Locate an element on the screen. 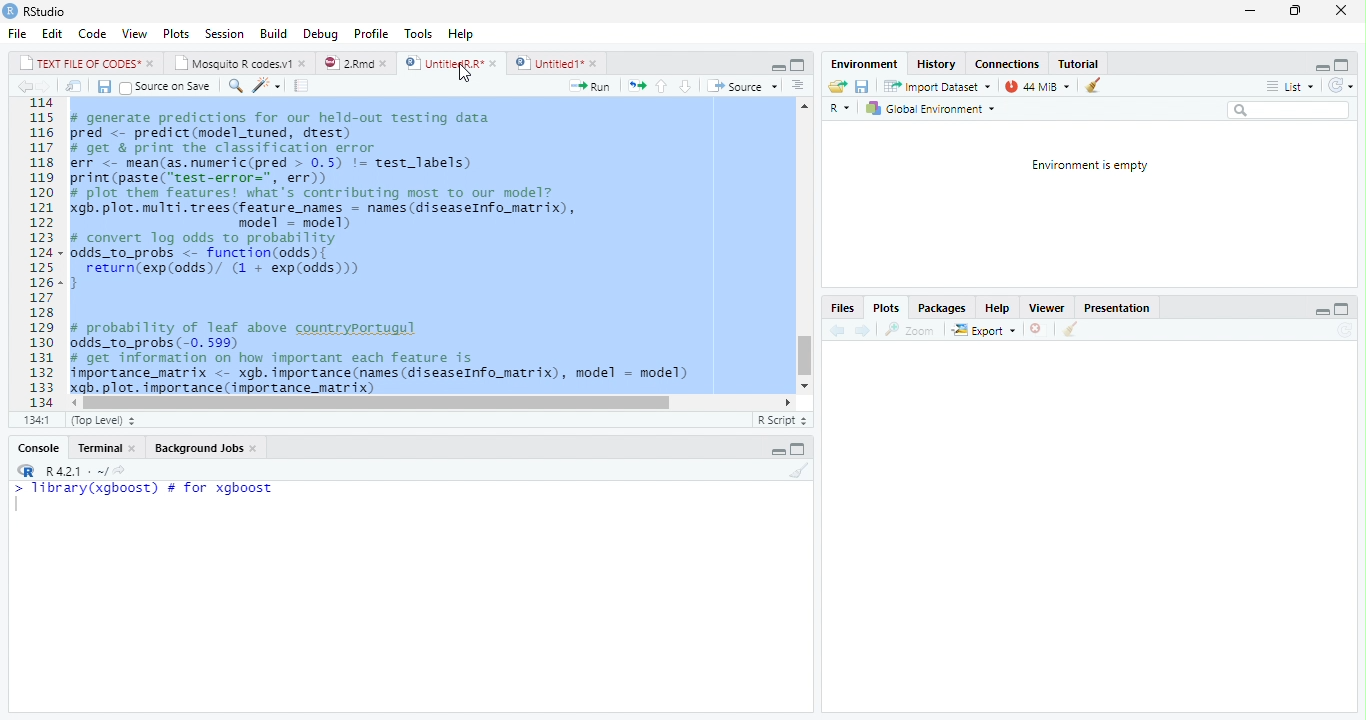 The height and width of the screenshot is (720, 1366). Delete is located at coordinates (1037, 329).